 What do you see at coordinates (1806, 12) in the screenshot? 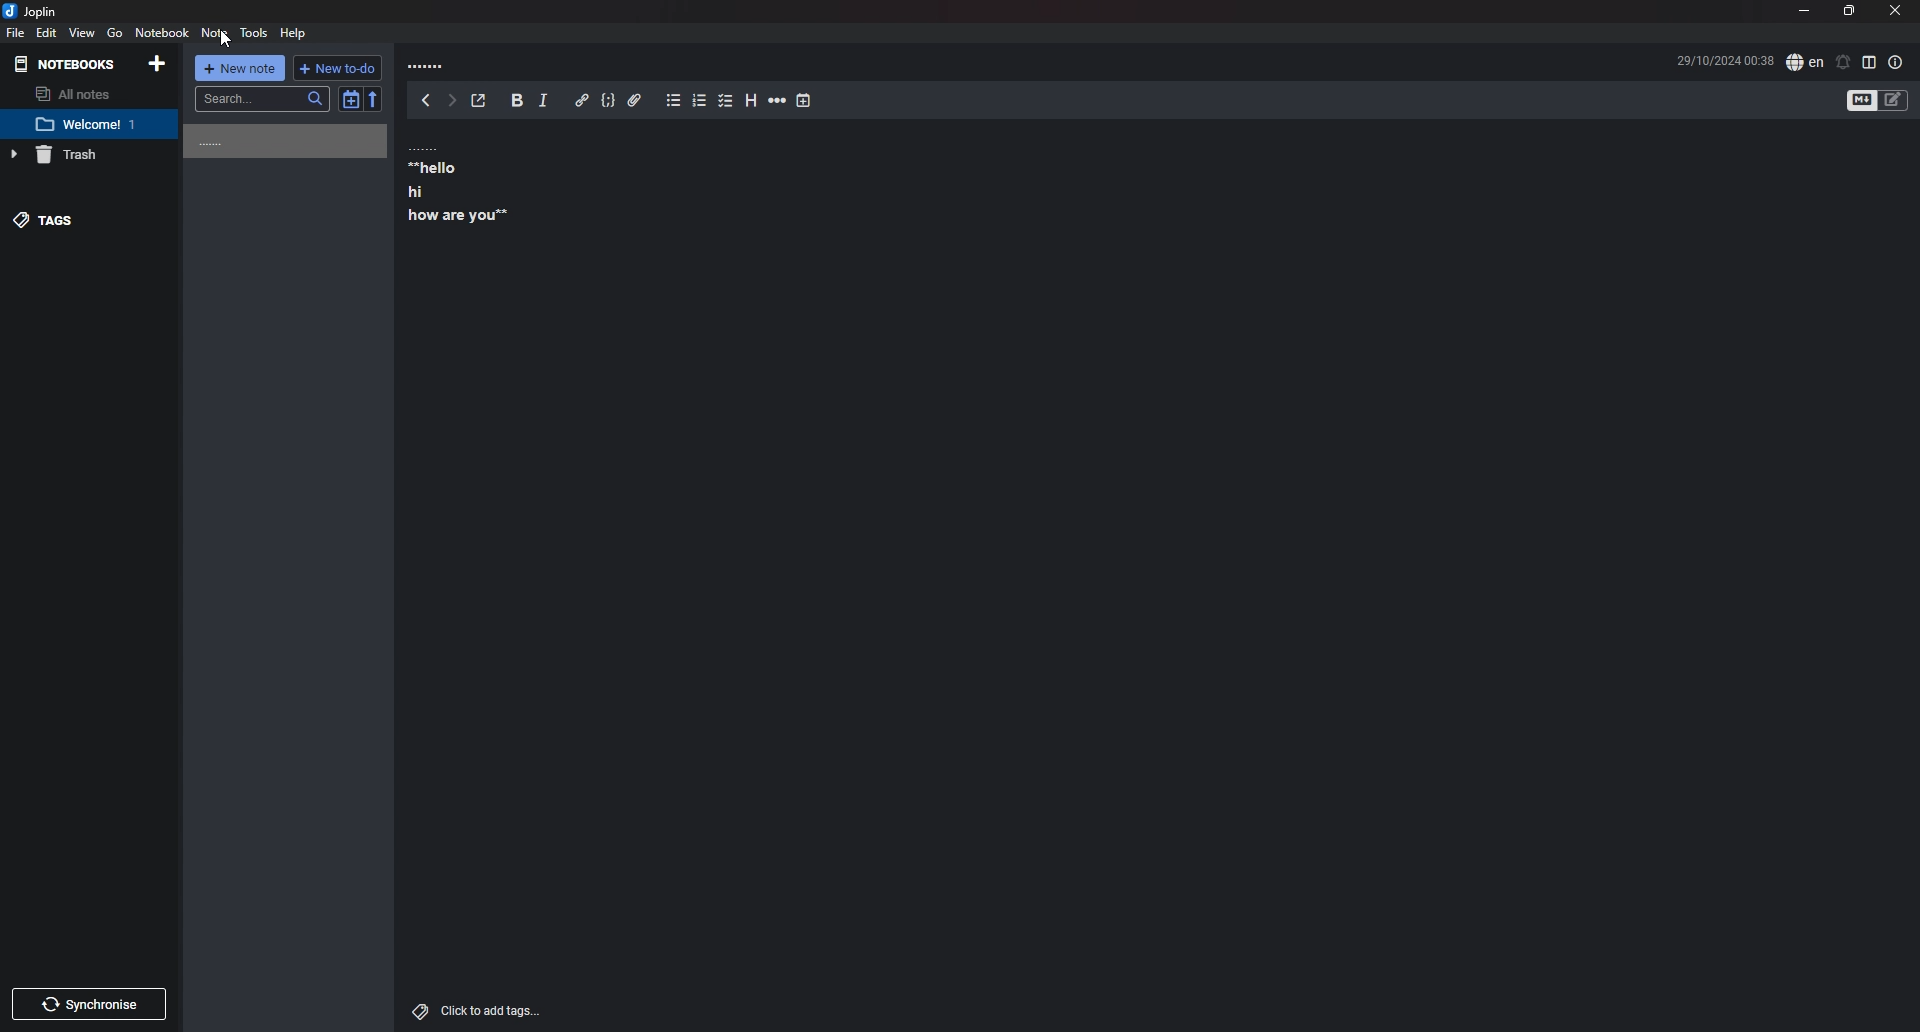
I see `Minimize` at bounding box center [1806, 12].